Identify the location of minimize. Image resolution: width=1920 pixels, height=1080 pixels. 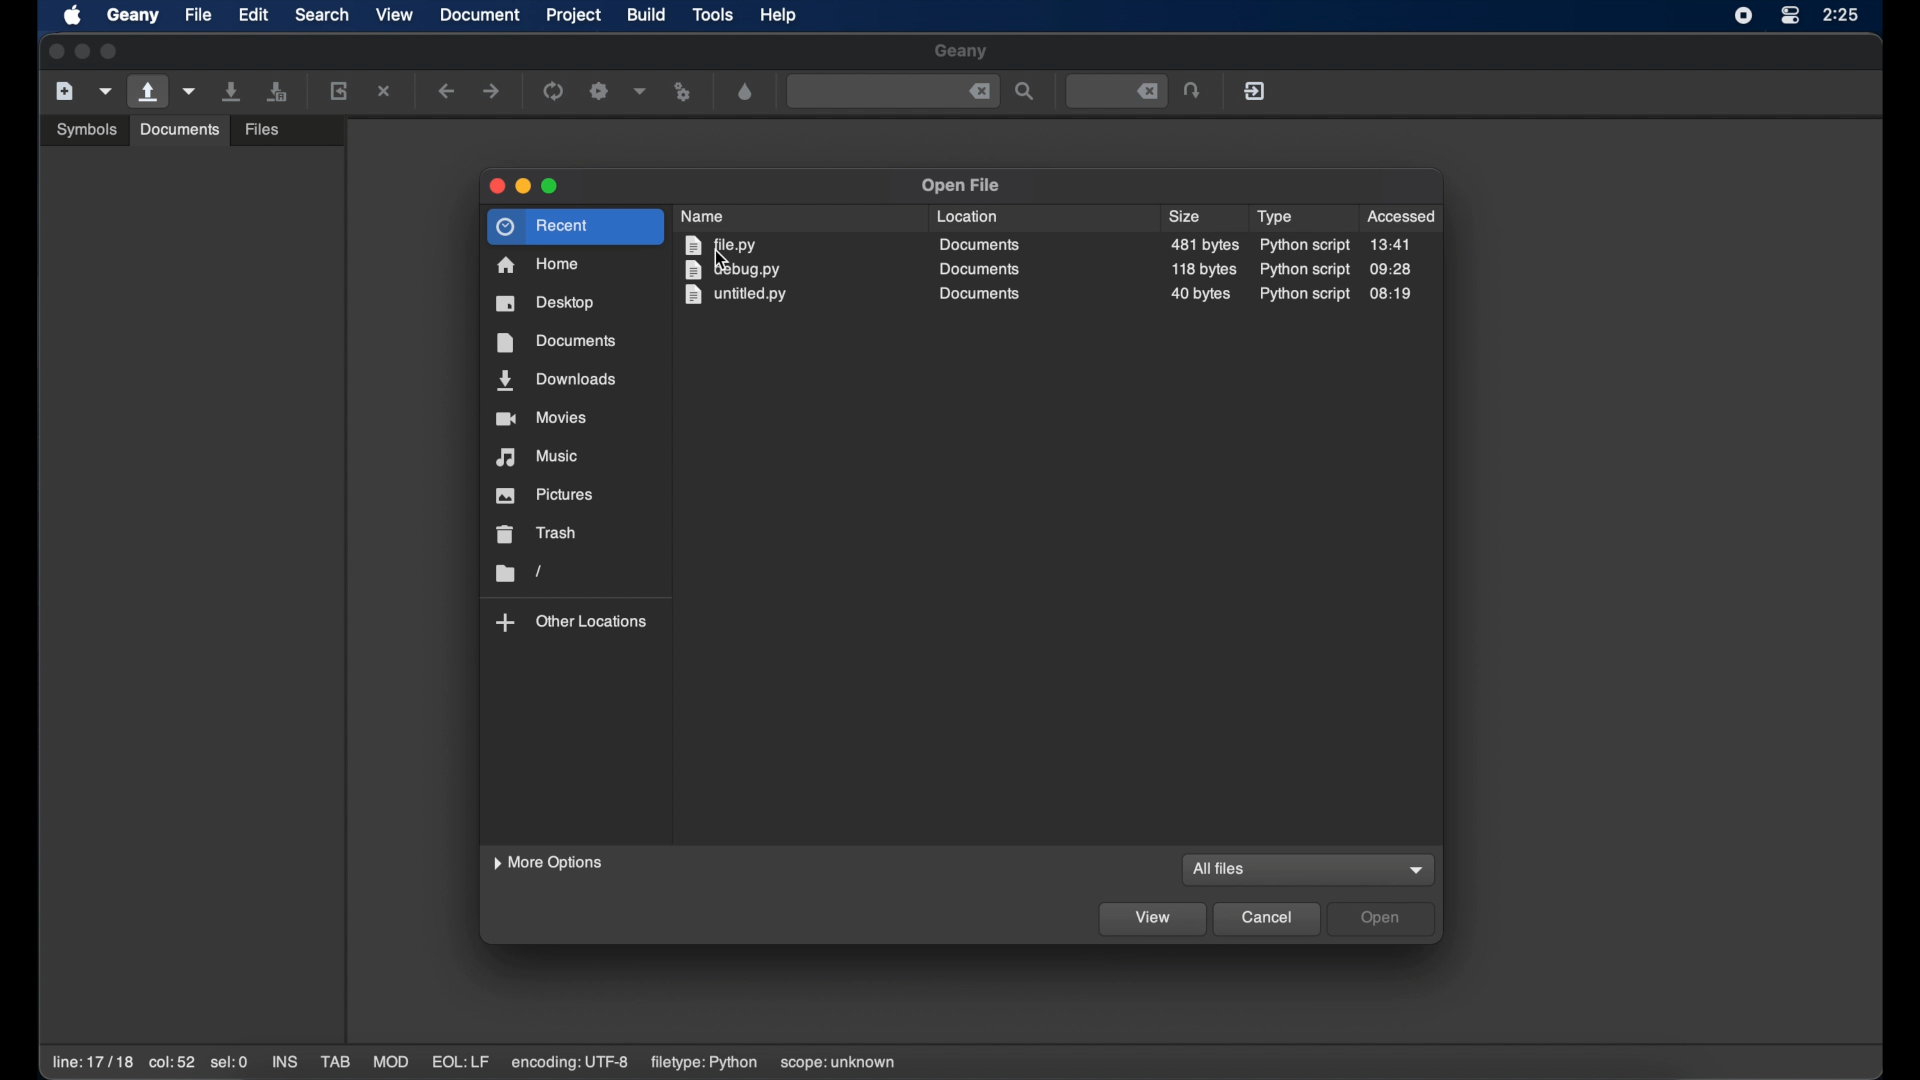
(523, 187).